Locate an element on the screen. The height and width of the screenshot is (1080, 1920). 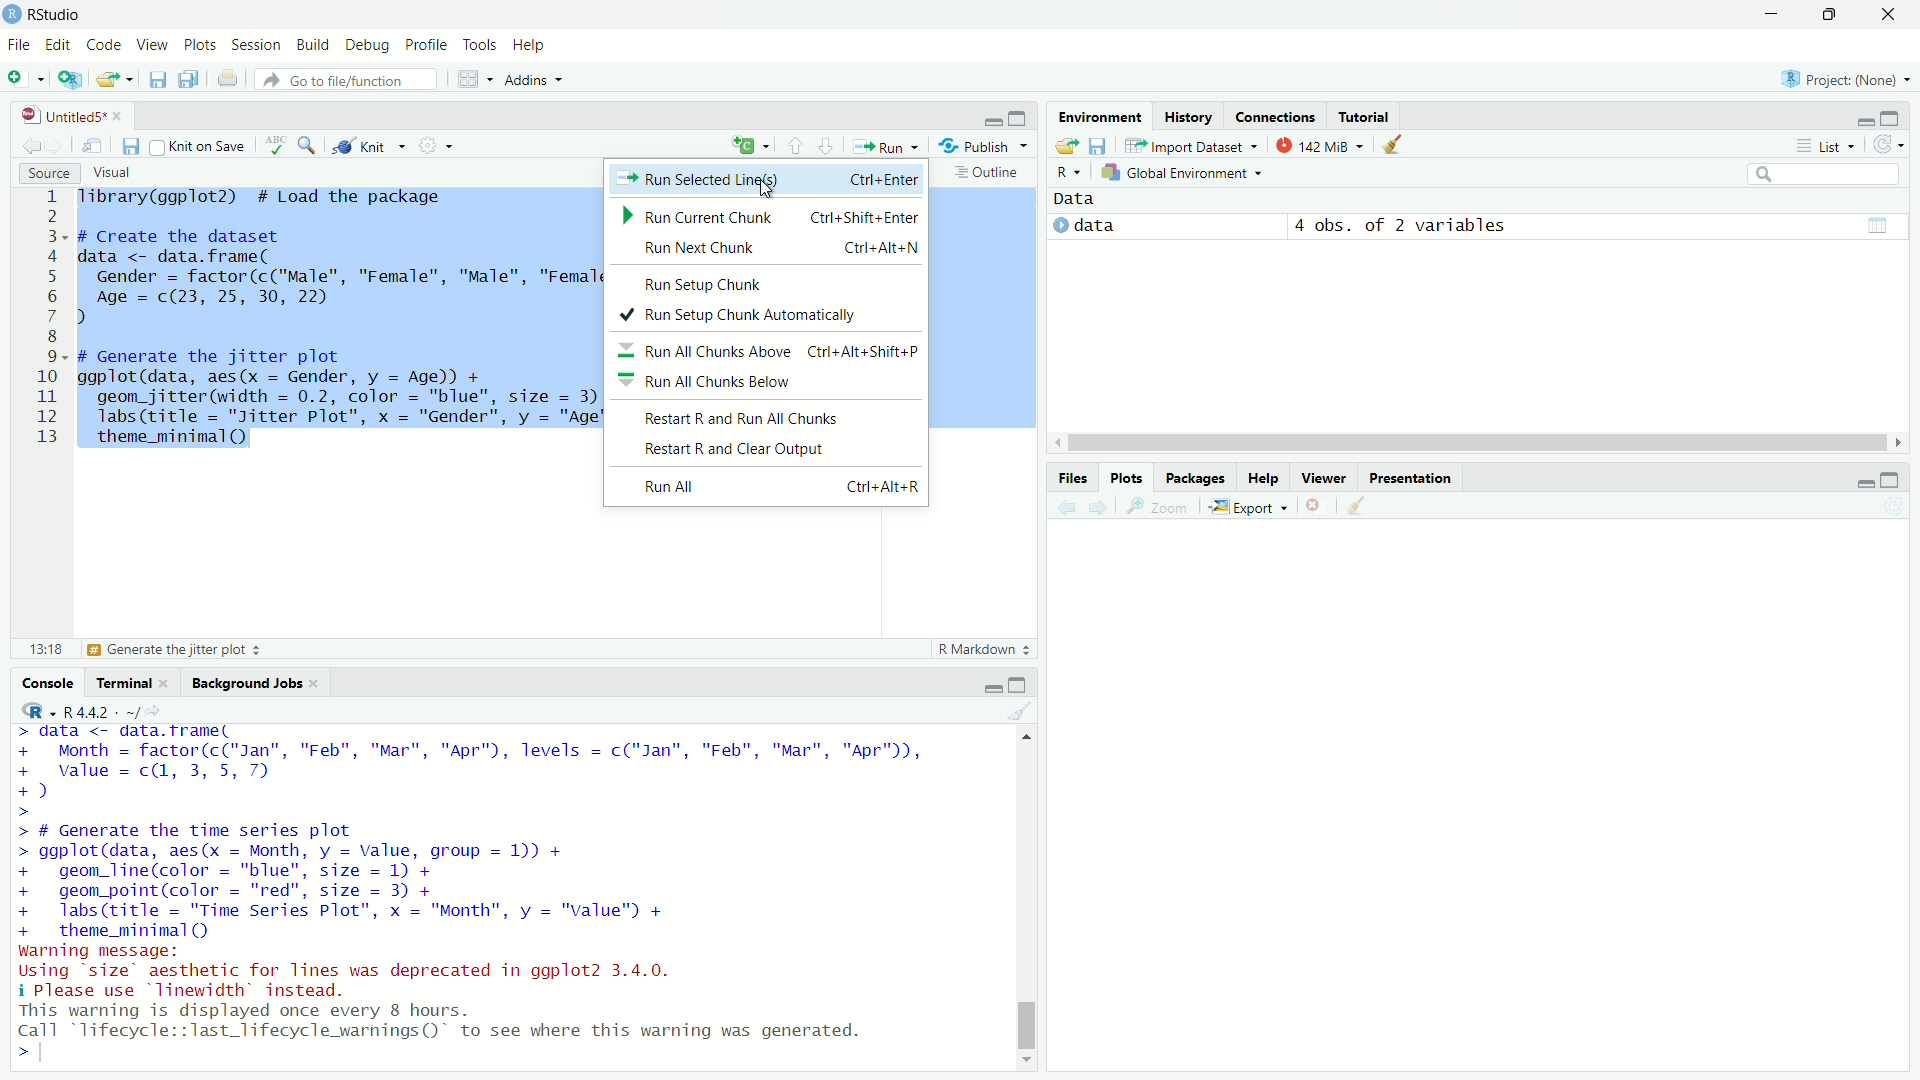
minimize is located at coordinates (992, 116).